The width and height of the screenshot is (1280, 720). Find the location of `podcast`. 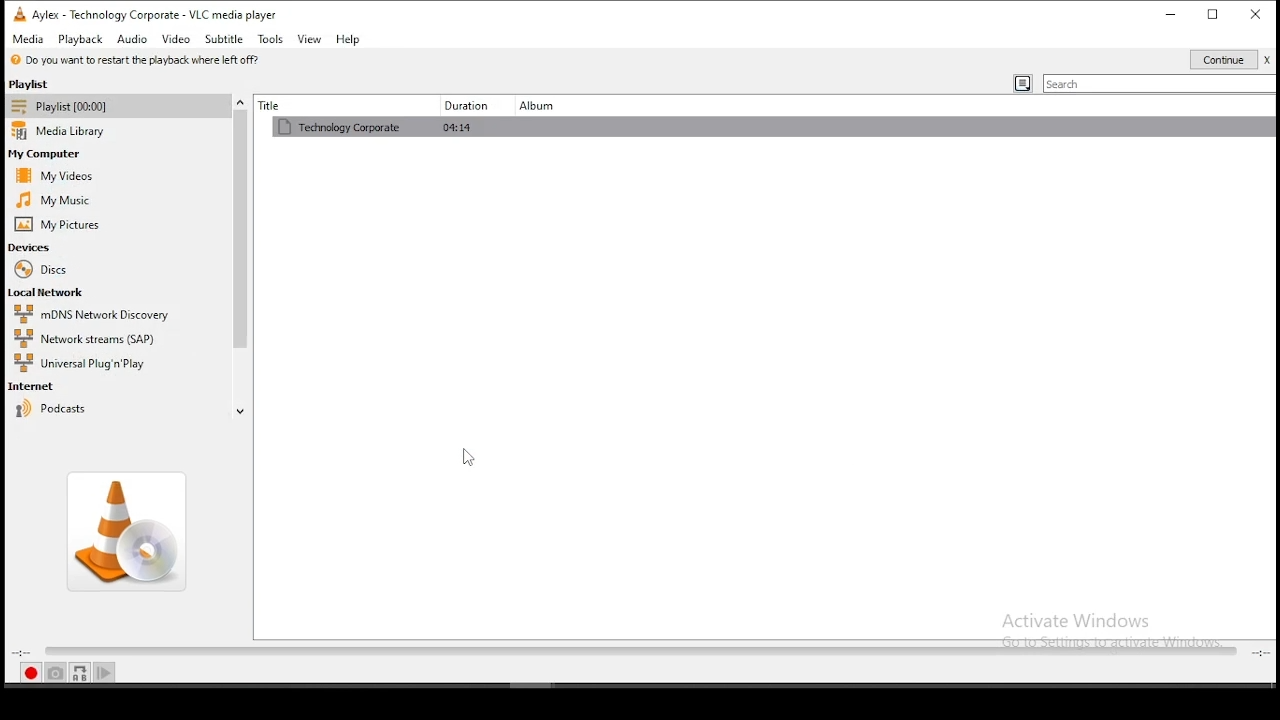

podcast is located at coordinates (52, 409).